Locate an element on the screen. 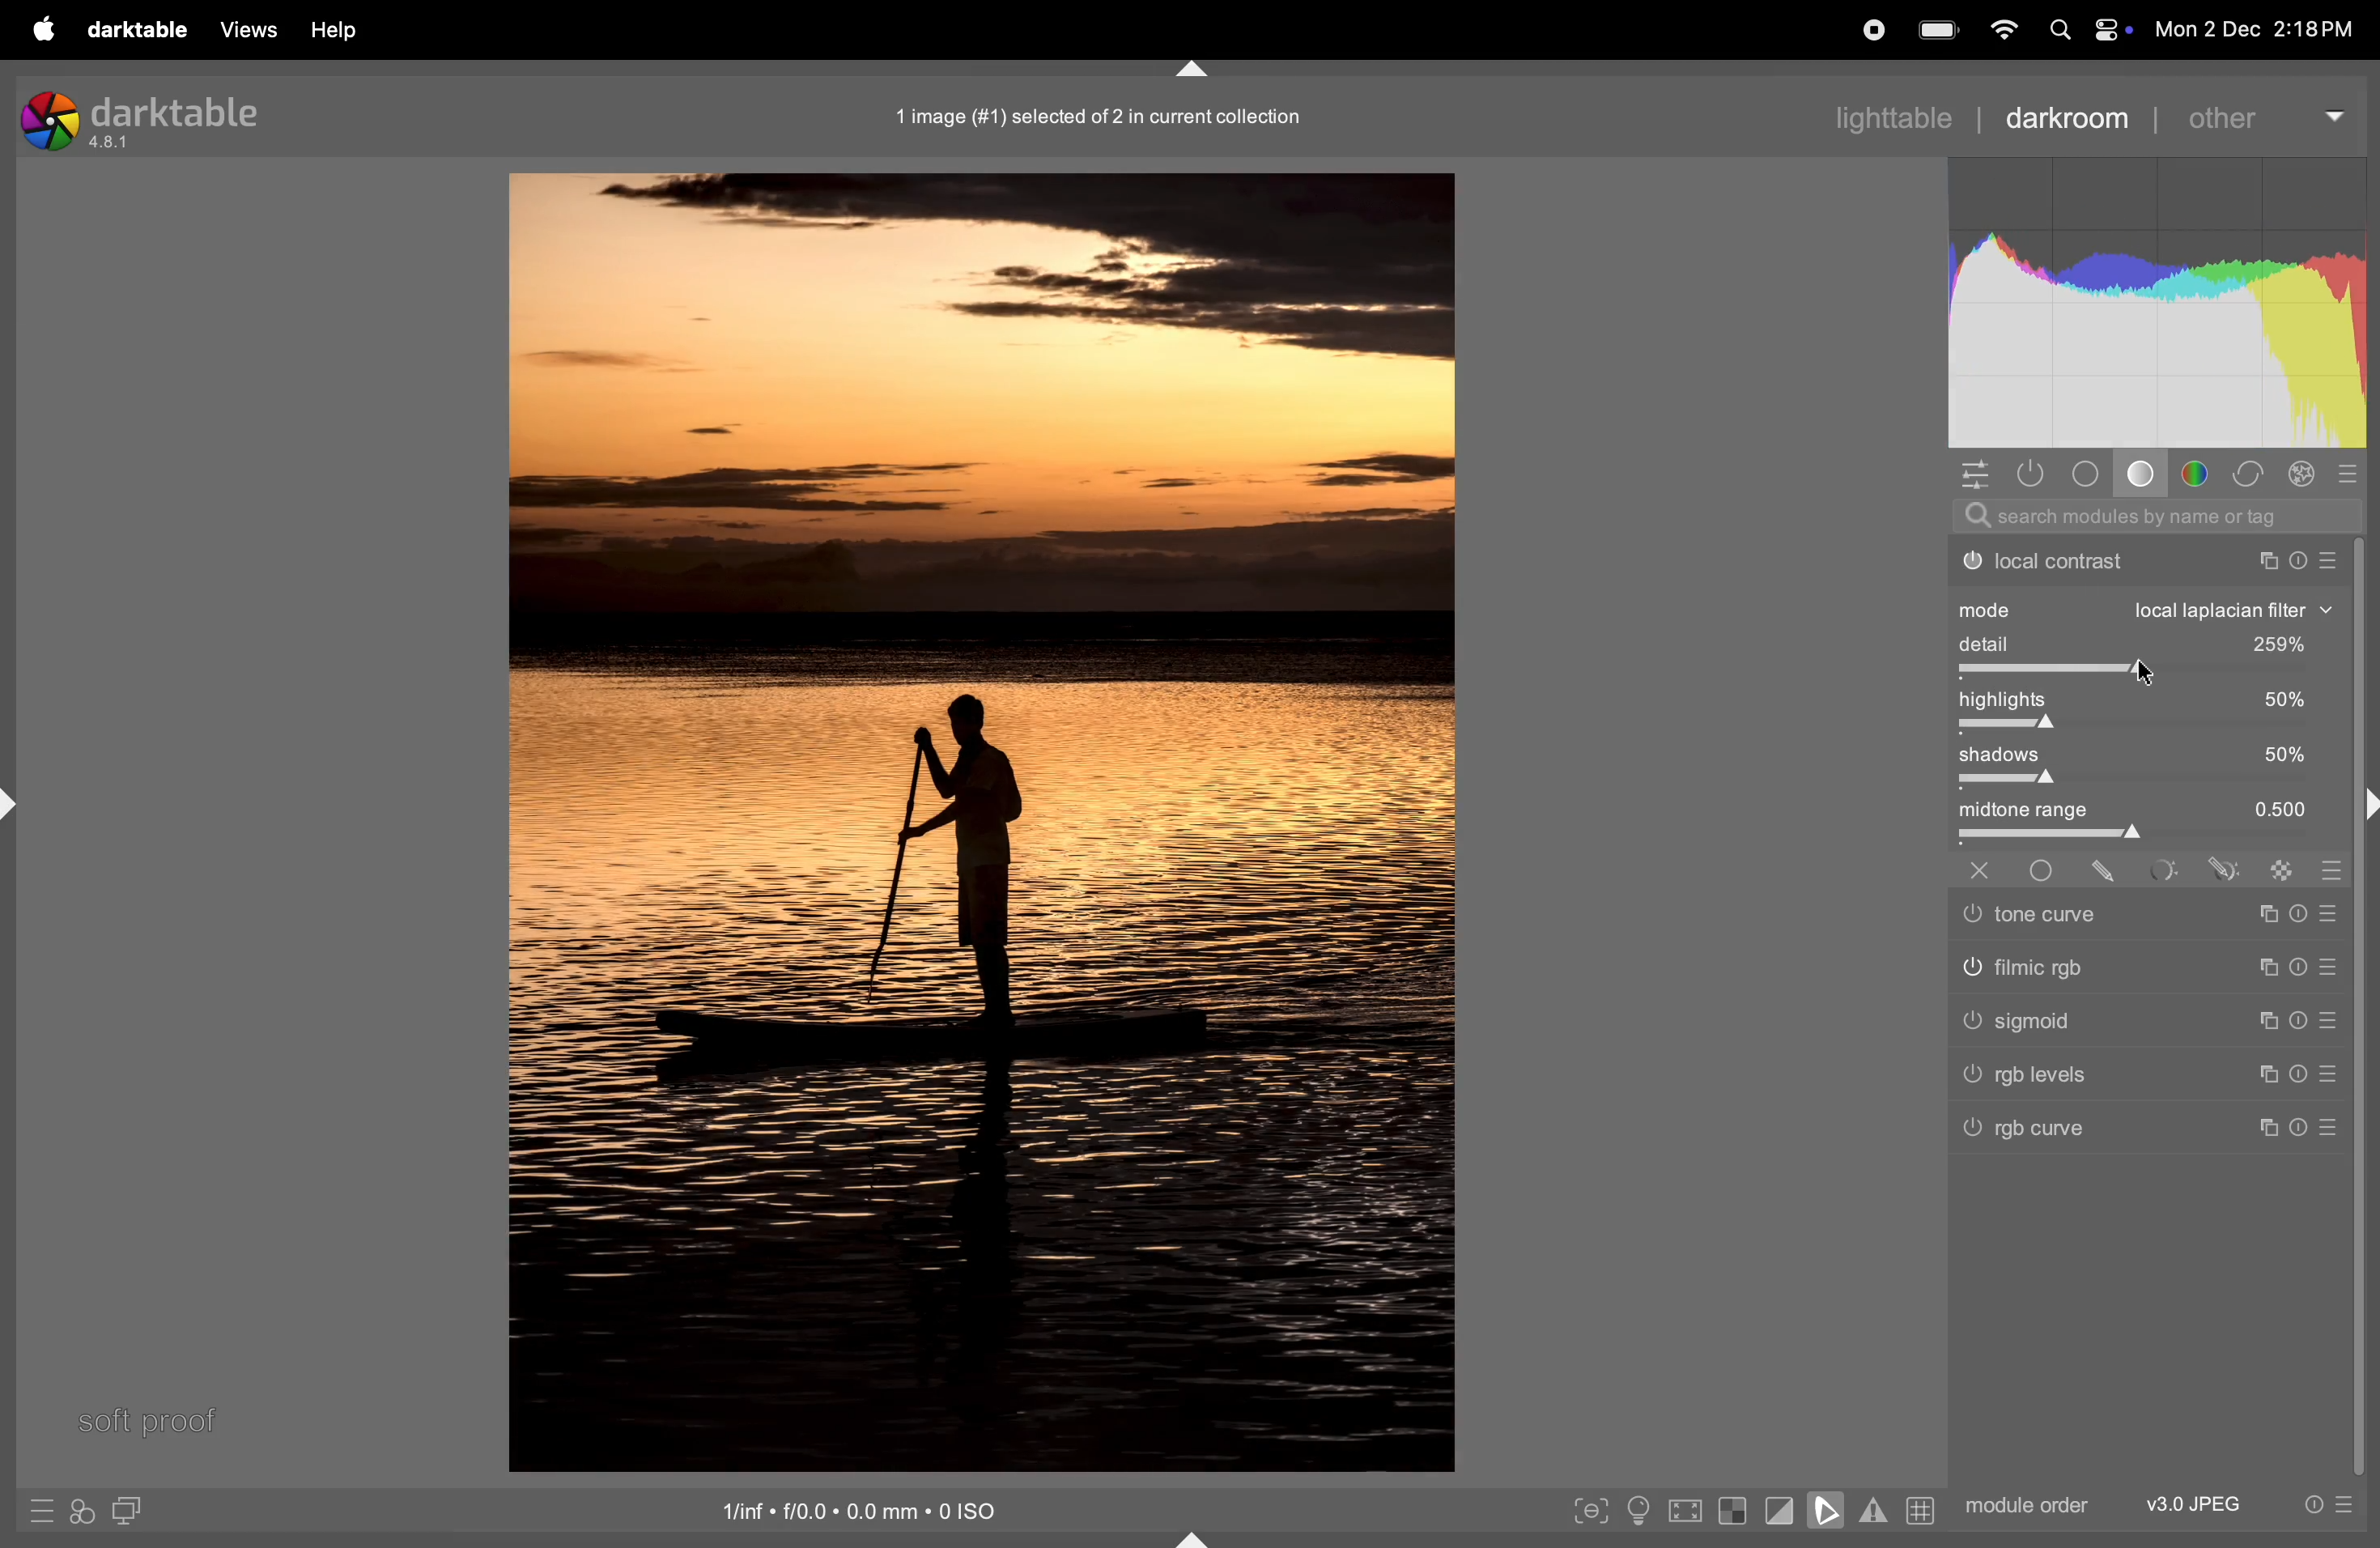 Image resolution: width=2380 pixels, height=1548 pixels. module order is located at coordinates (2022, 1505).